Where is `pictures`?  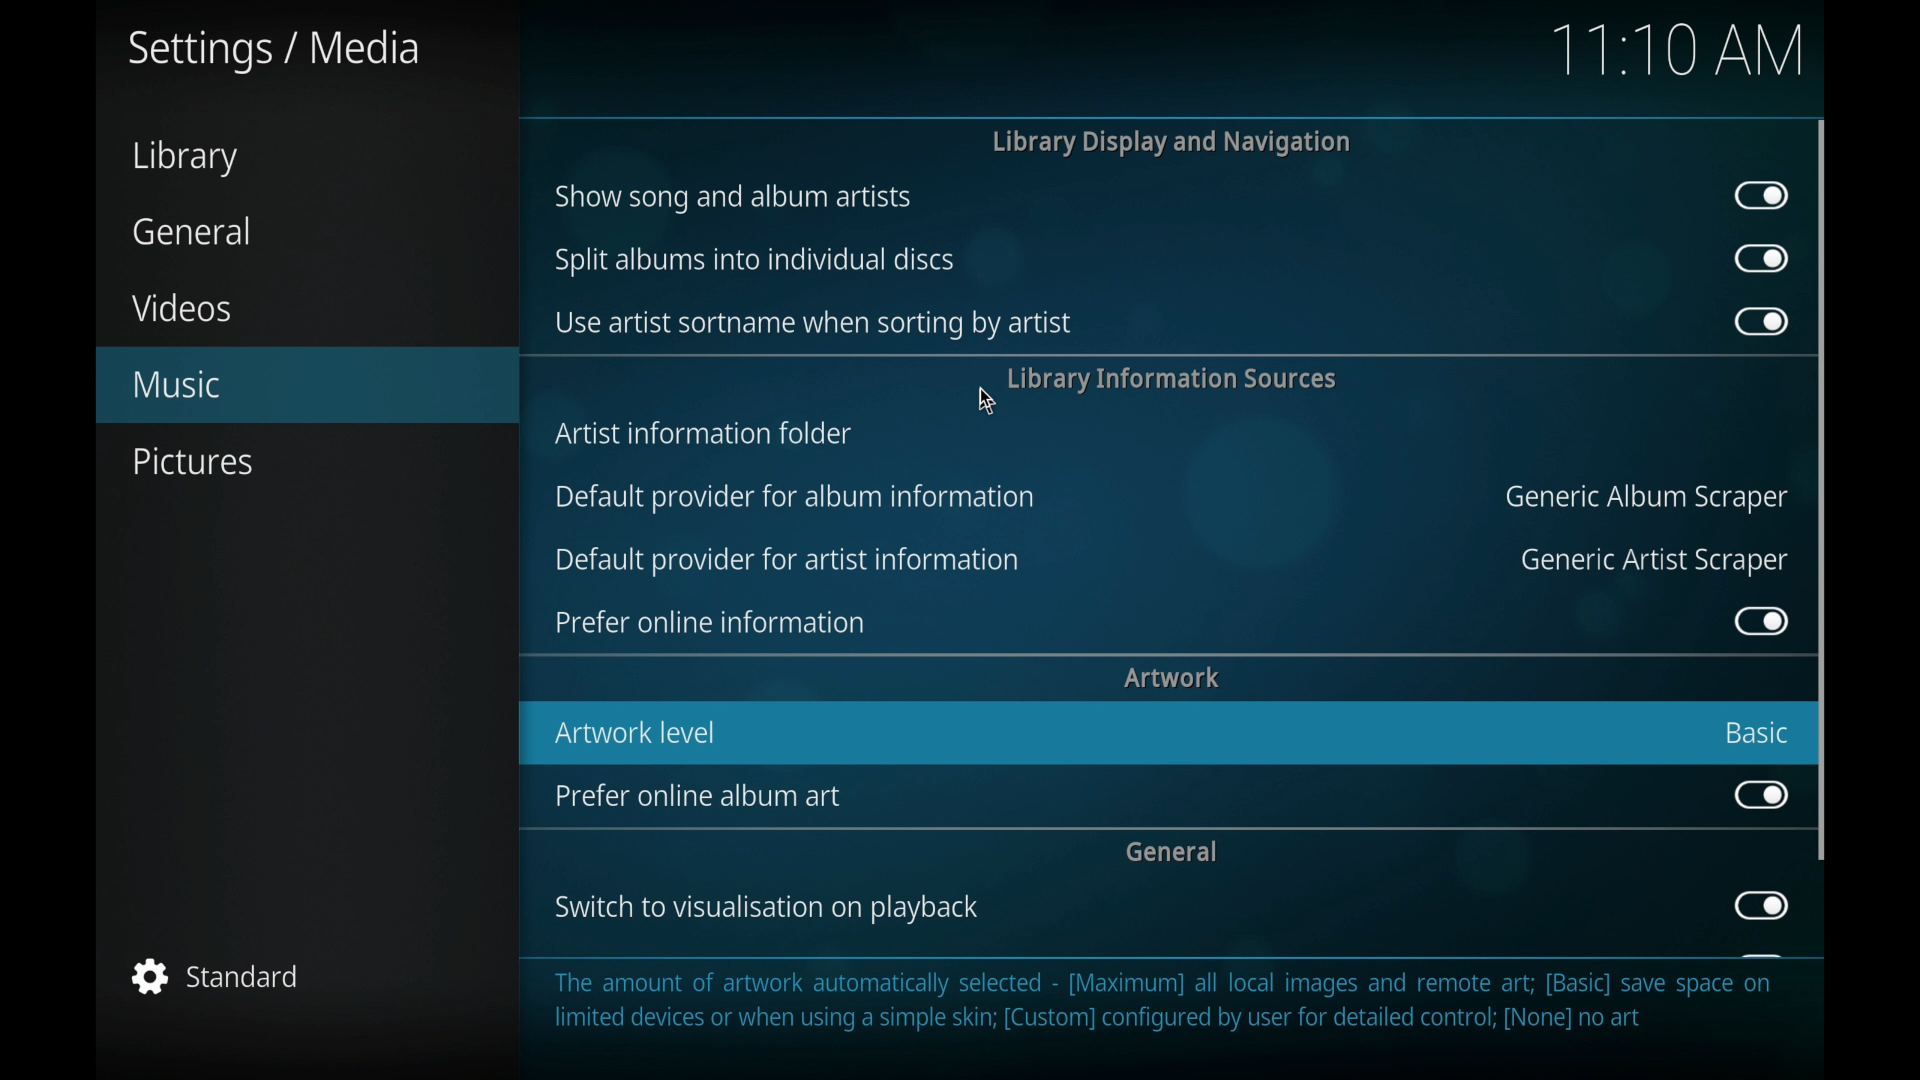
pictures is located at coordinates (192, 462).